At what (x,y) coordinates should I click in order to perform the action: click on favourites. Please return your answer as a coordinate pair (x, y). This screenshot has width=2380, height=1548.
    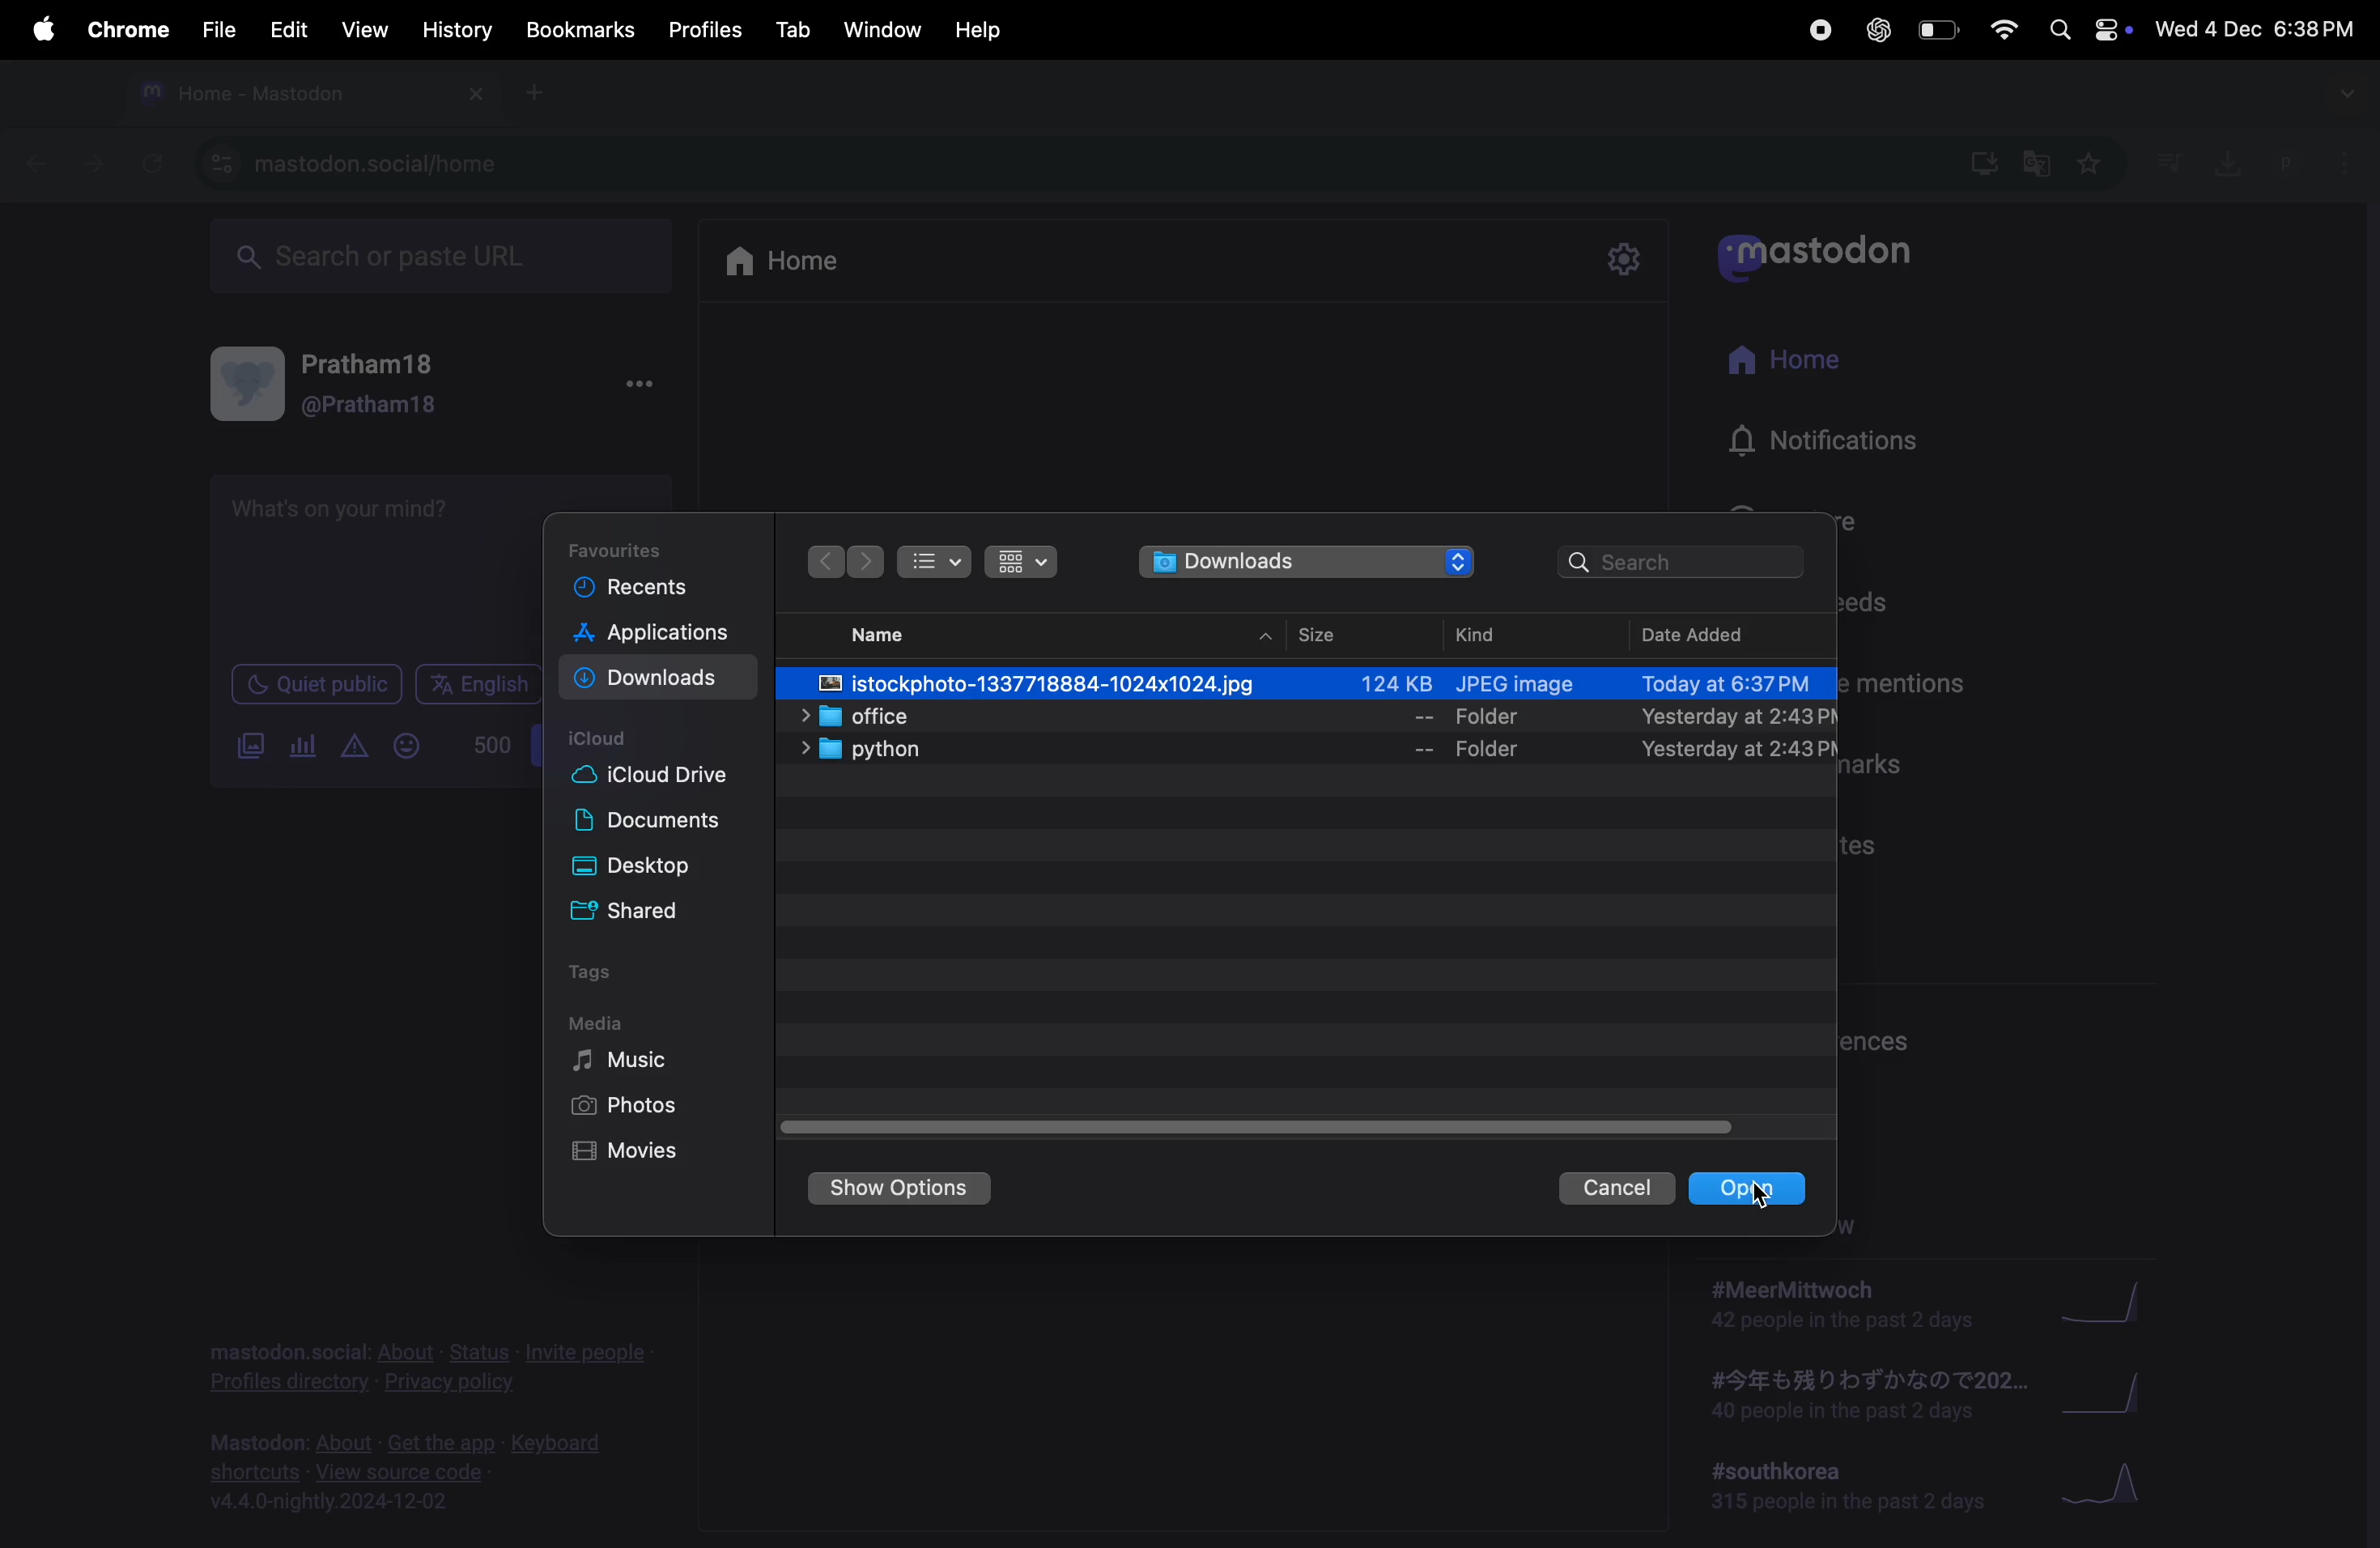
    Looking at the image, I should click on (2093, 164).